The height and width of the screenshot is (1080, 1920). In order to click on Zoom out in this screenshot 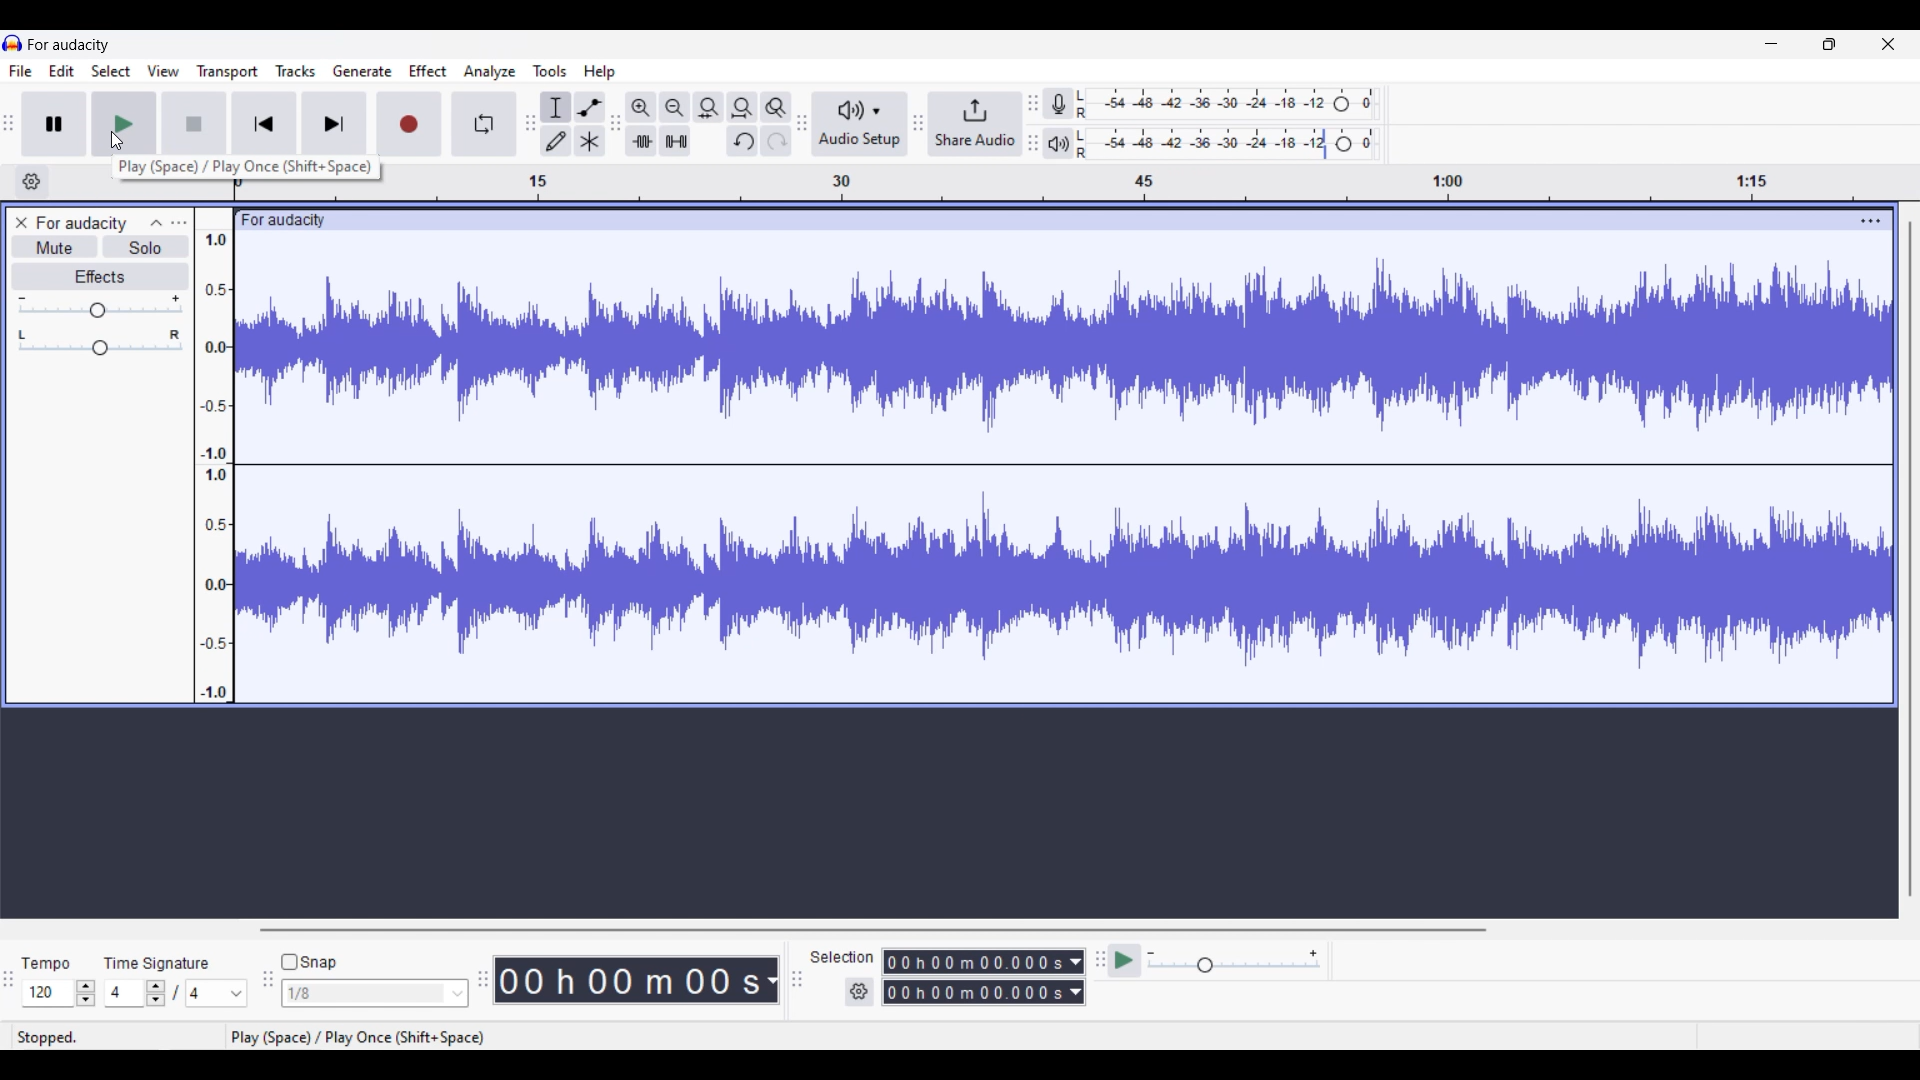, I will do `click(676, 108)`.